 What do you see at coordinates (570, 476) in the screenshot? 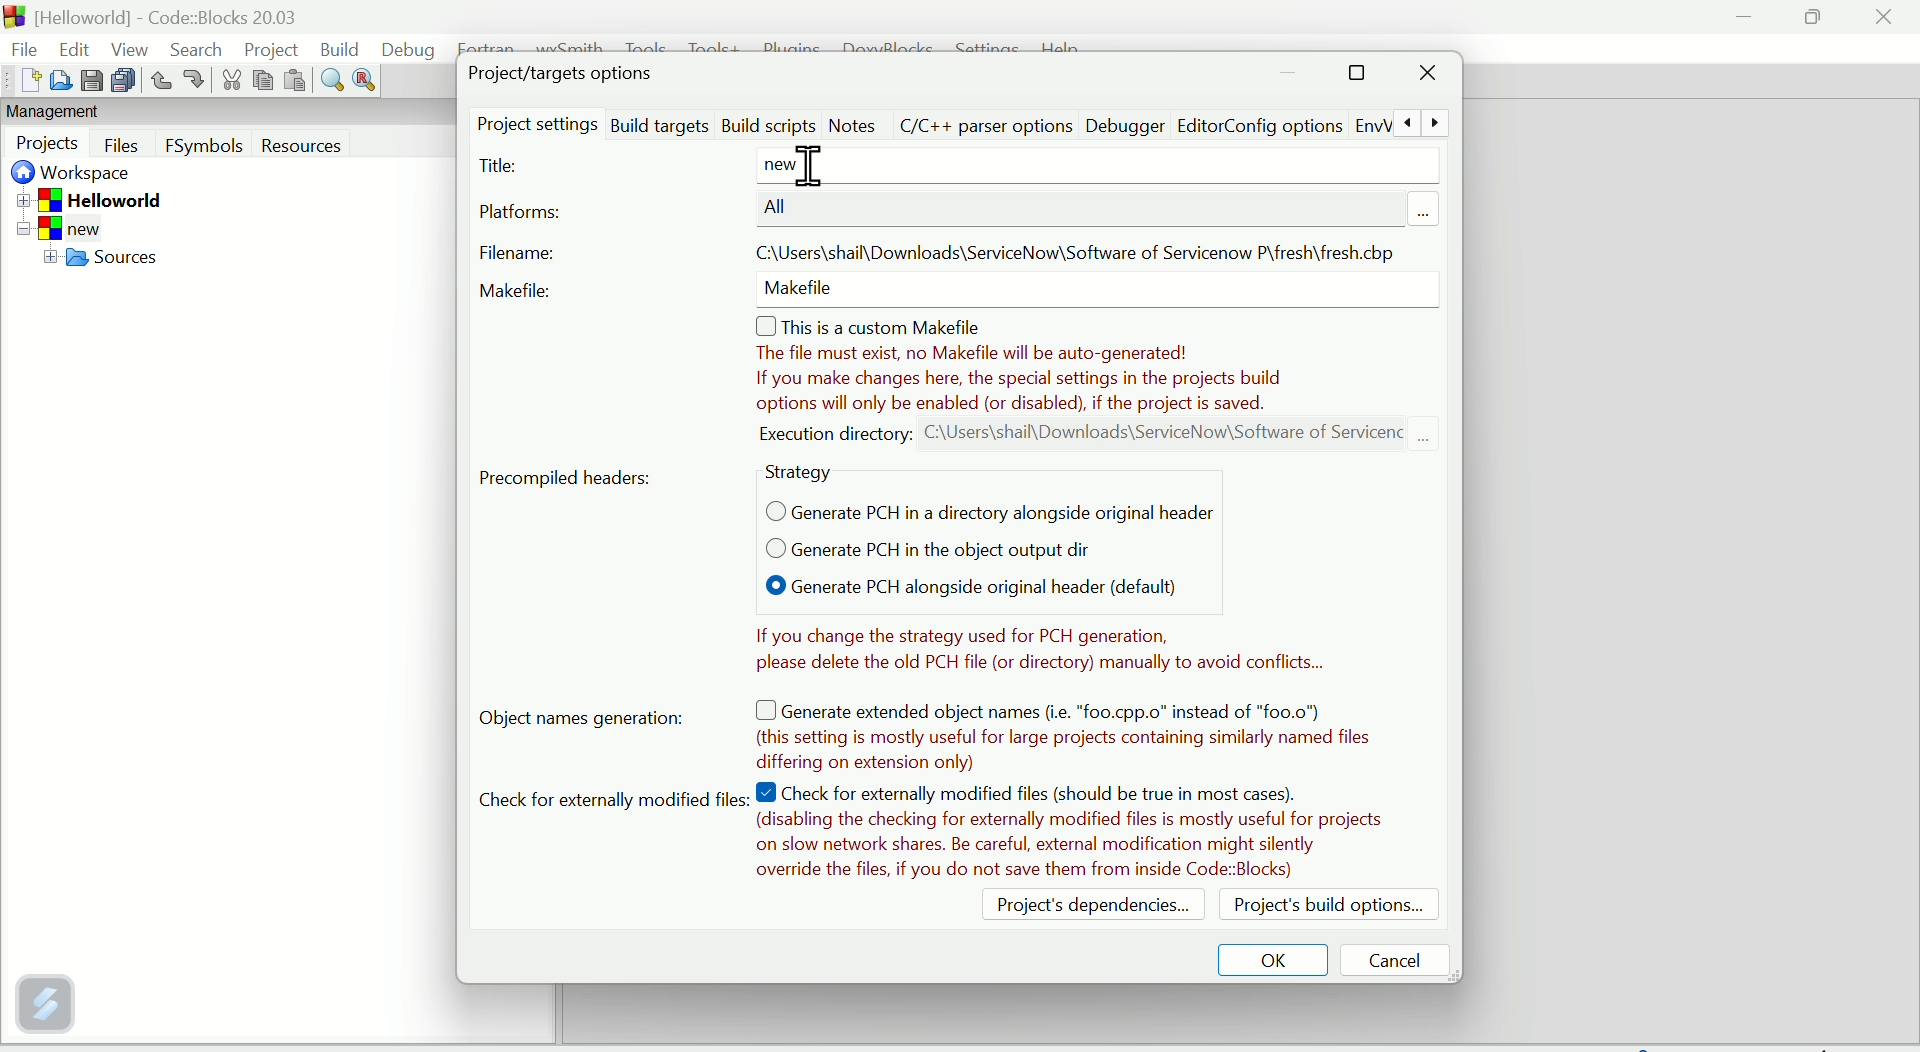
I see `Precompiled headers` at bounding box center [570, 476].